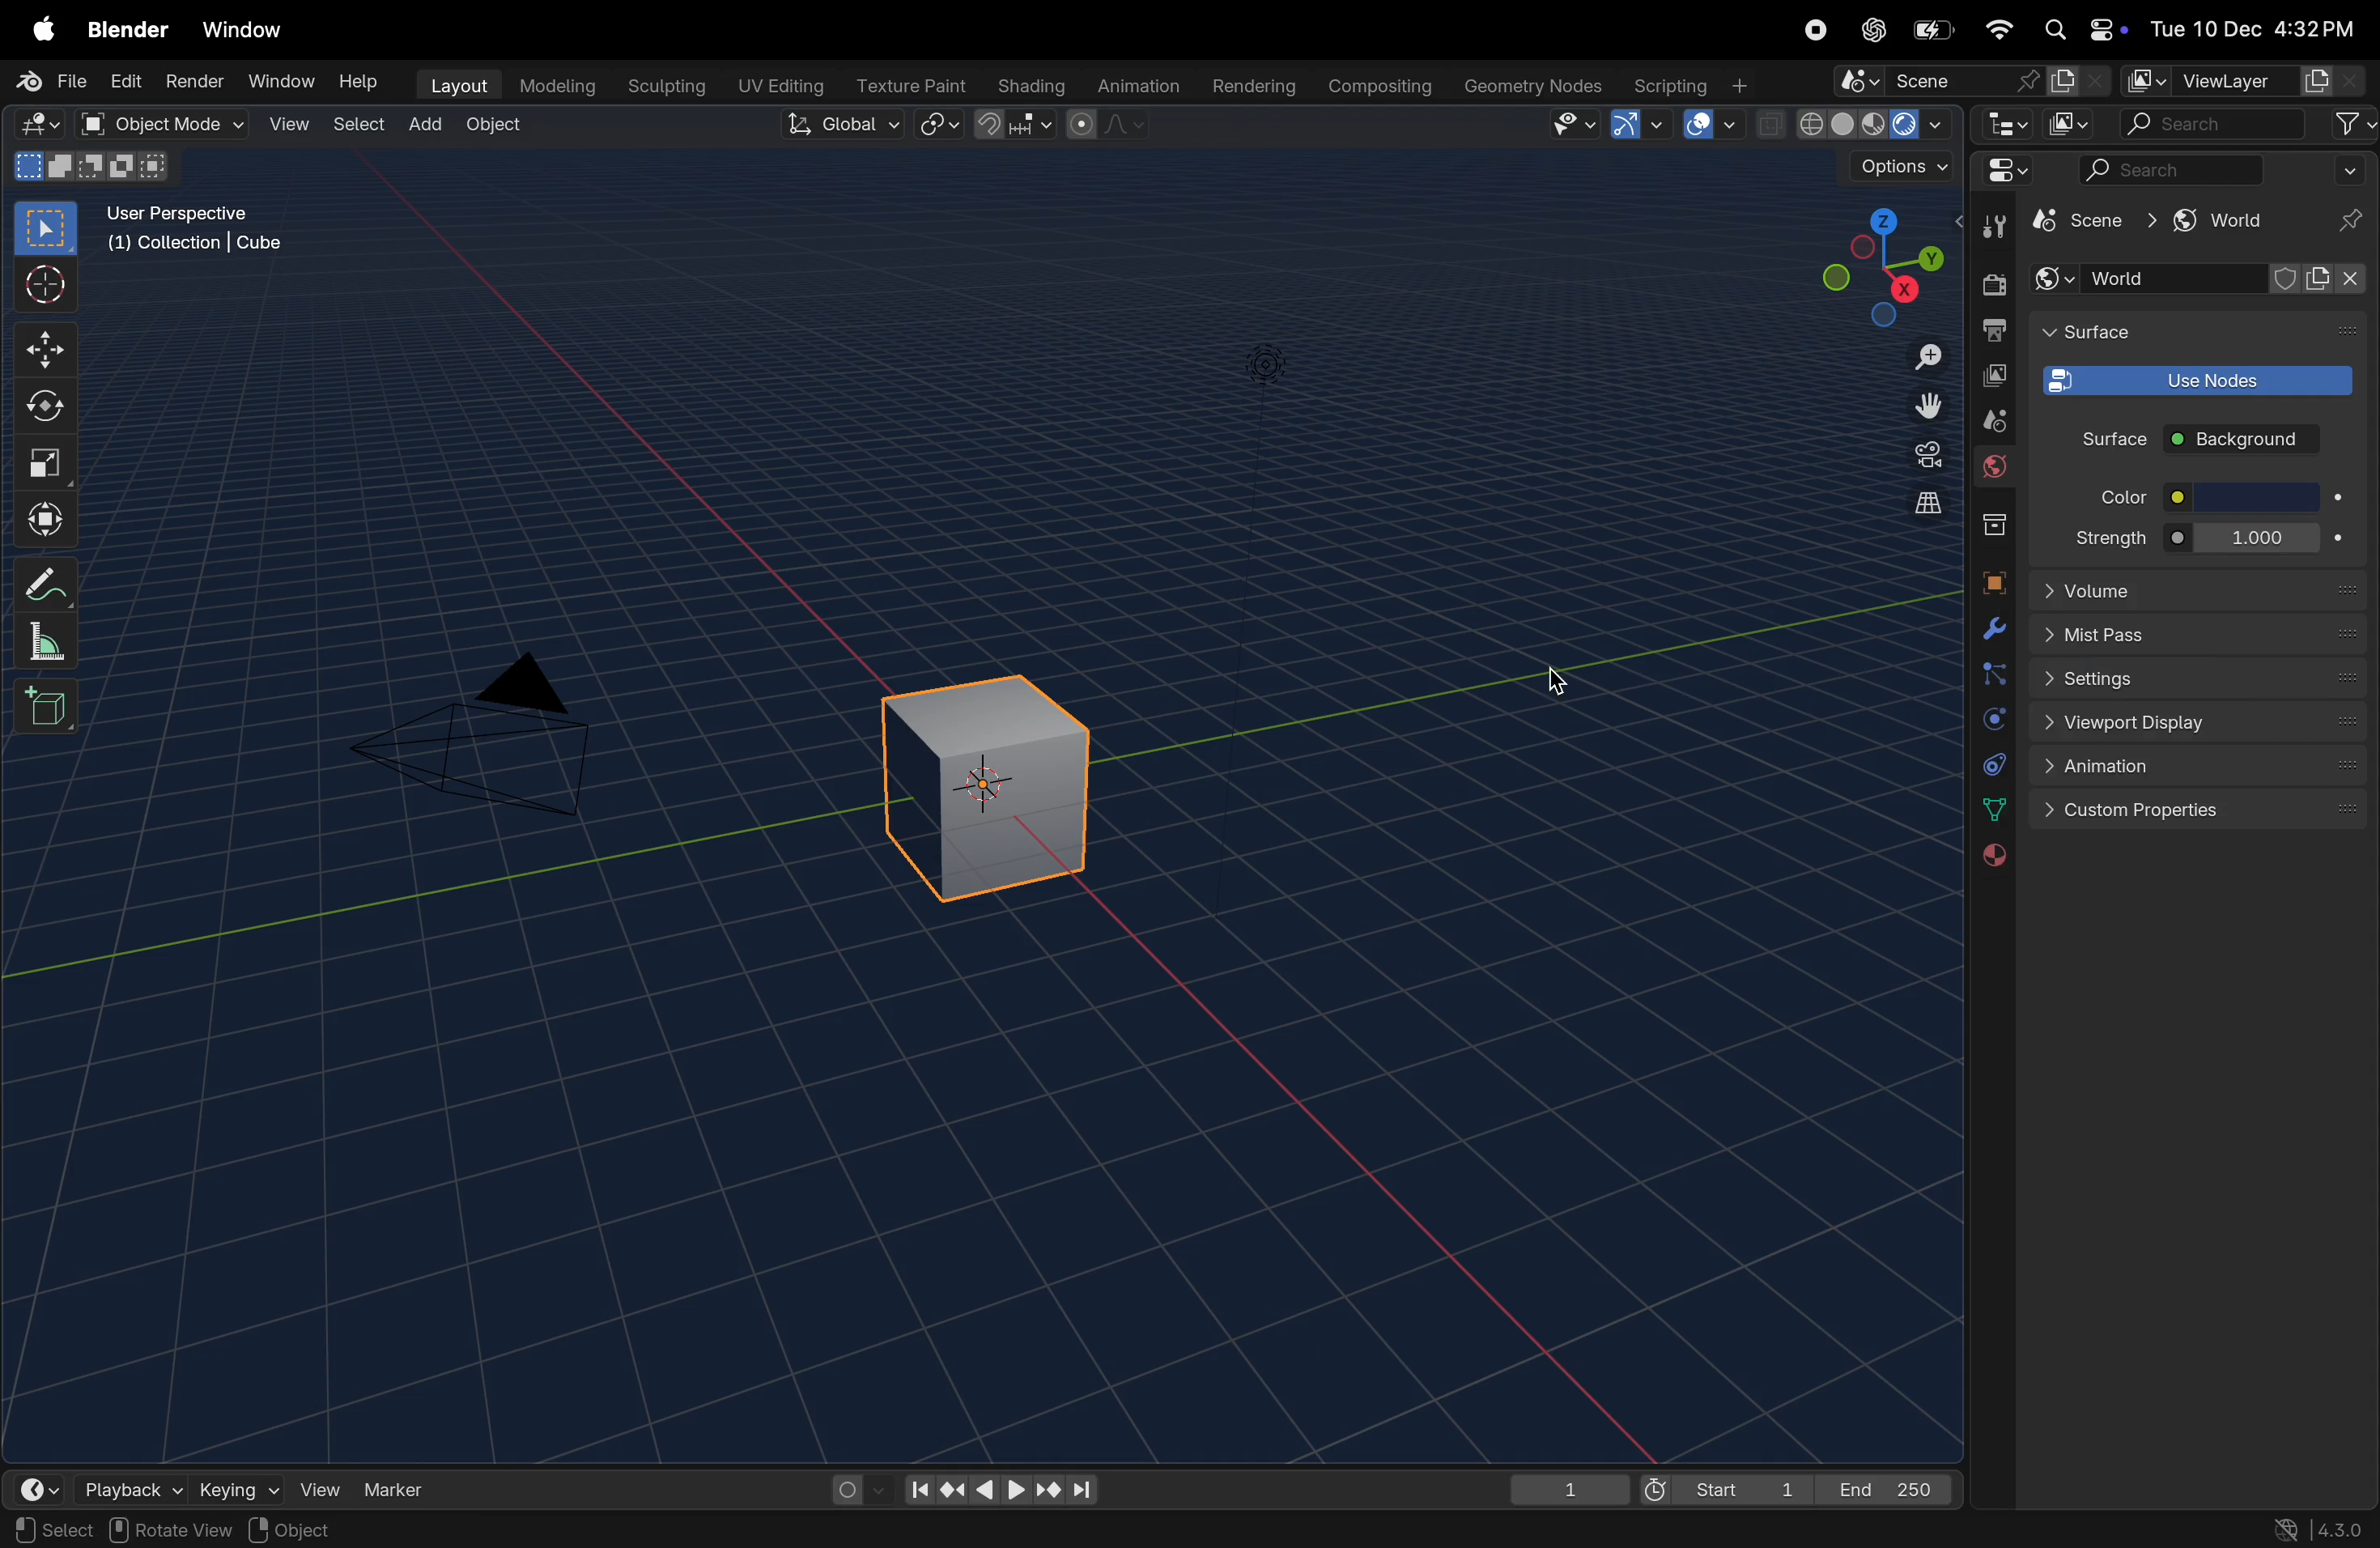 The image size is (2380, 1548). I want to click on 3d cube, so click(999, 778).